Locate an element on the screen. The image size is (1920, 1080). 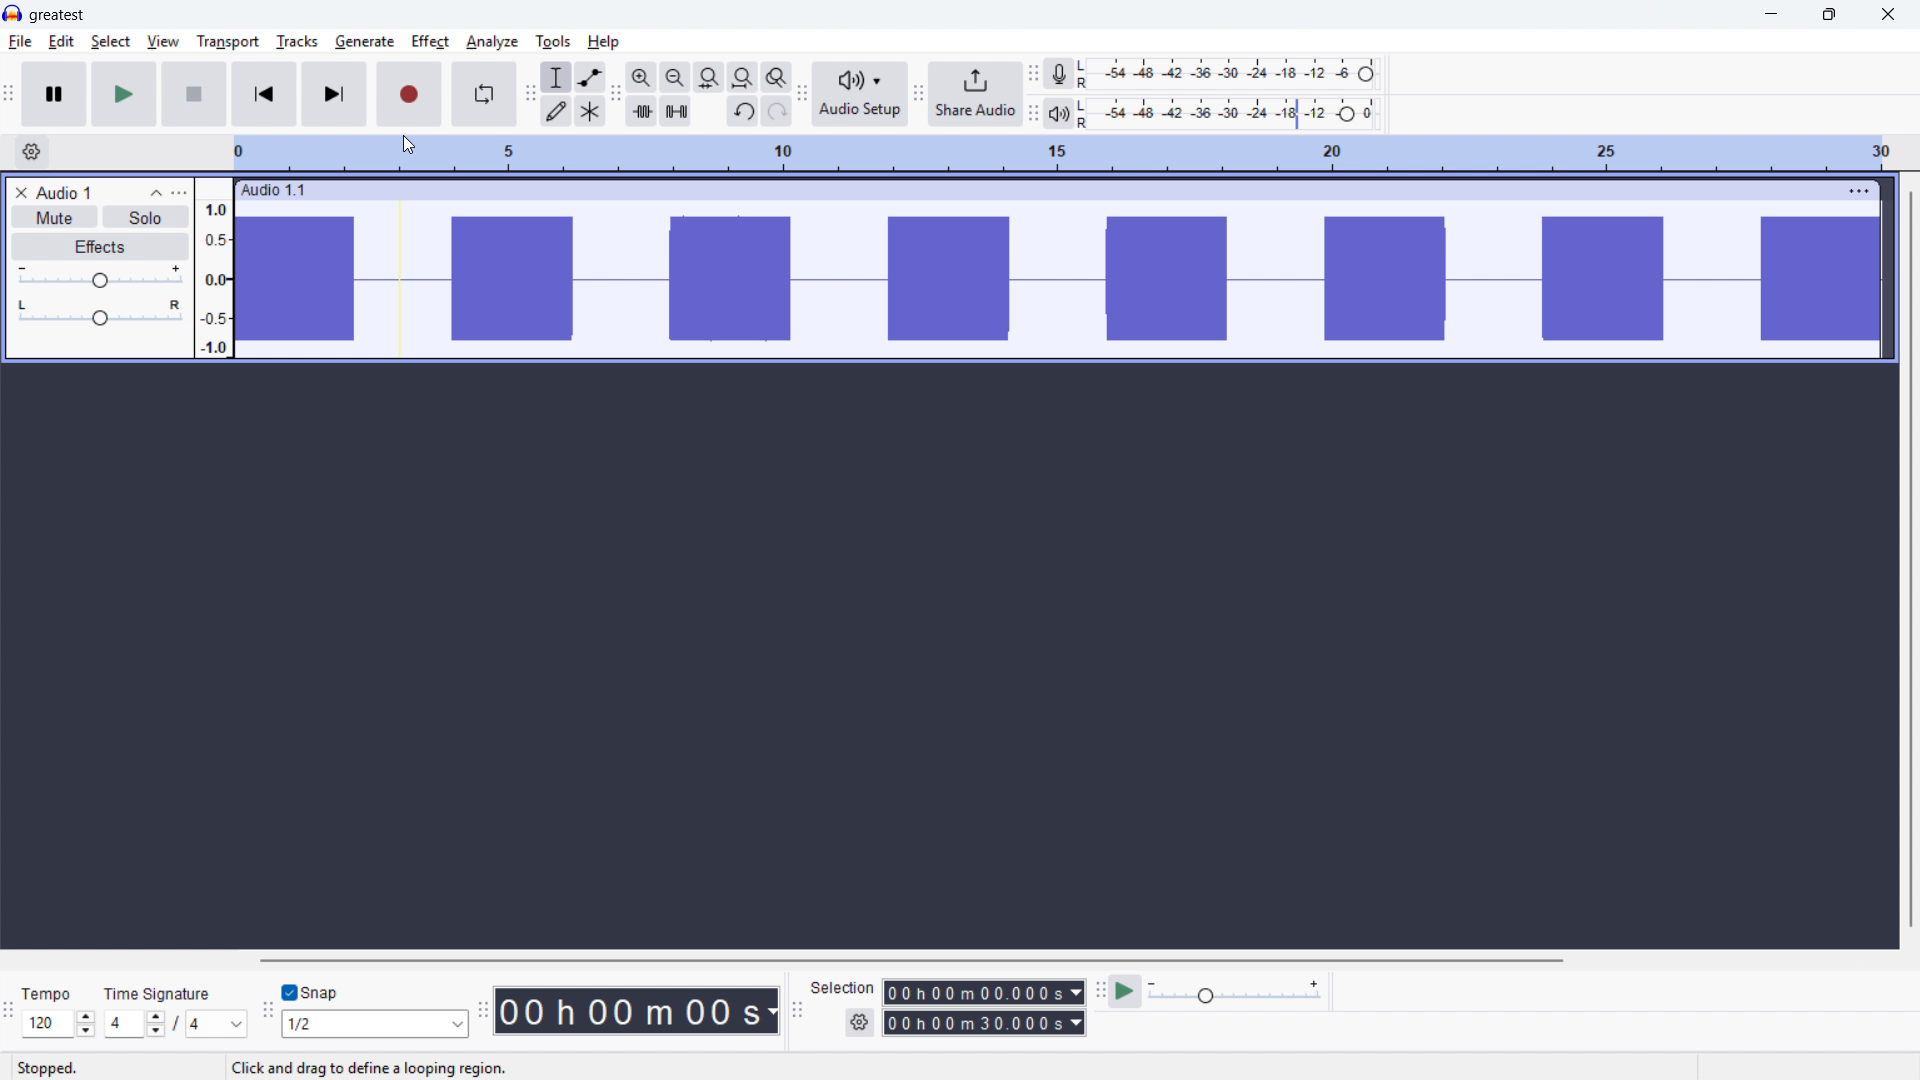
trim audio outside selection is located at coordinates (641, 112).